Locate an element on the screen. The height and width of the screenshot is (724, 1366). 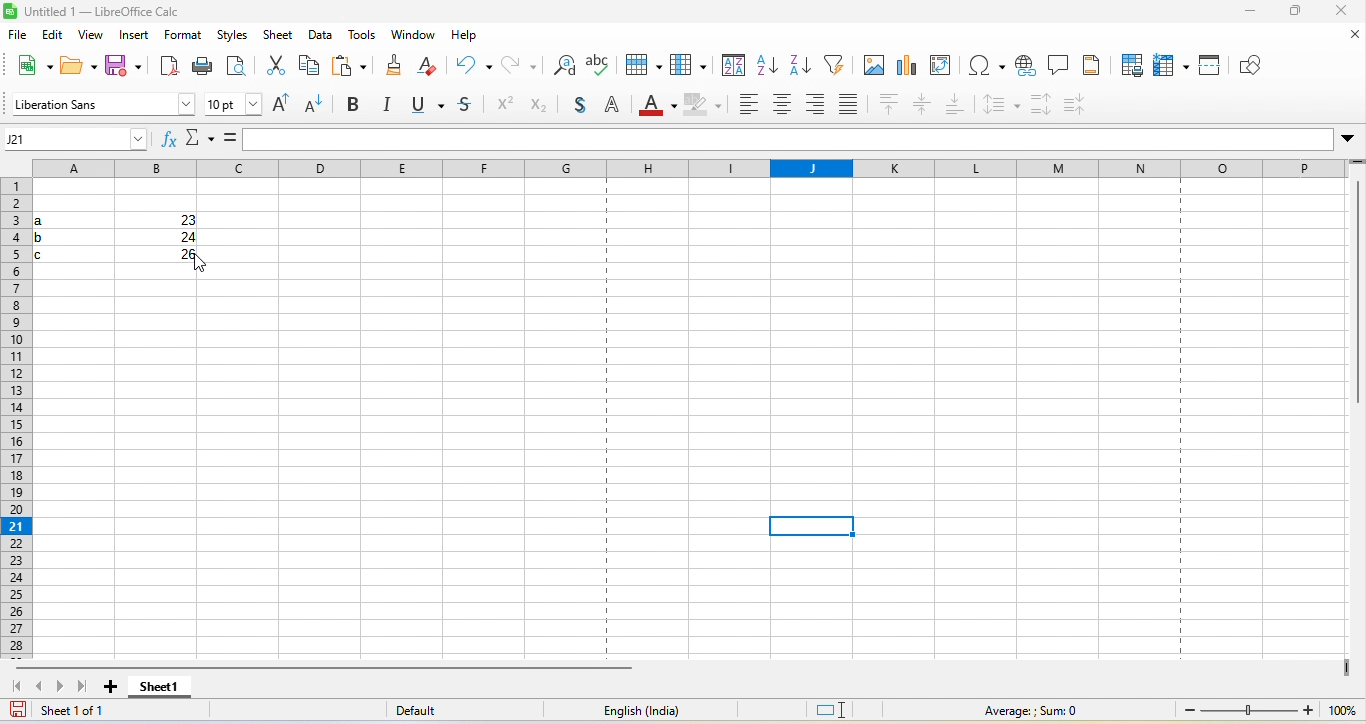
image is located at coordinates (871, 66).